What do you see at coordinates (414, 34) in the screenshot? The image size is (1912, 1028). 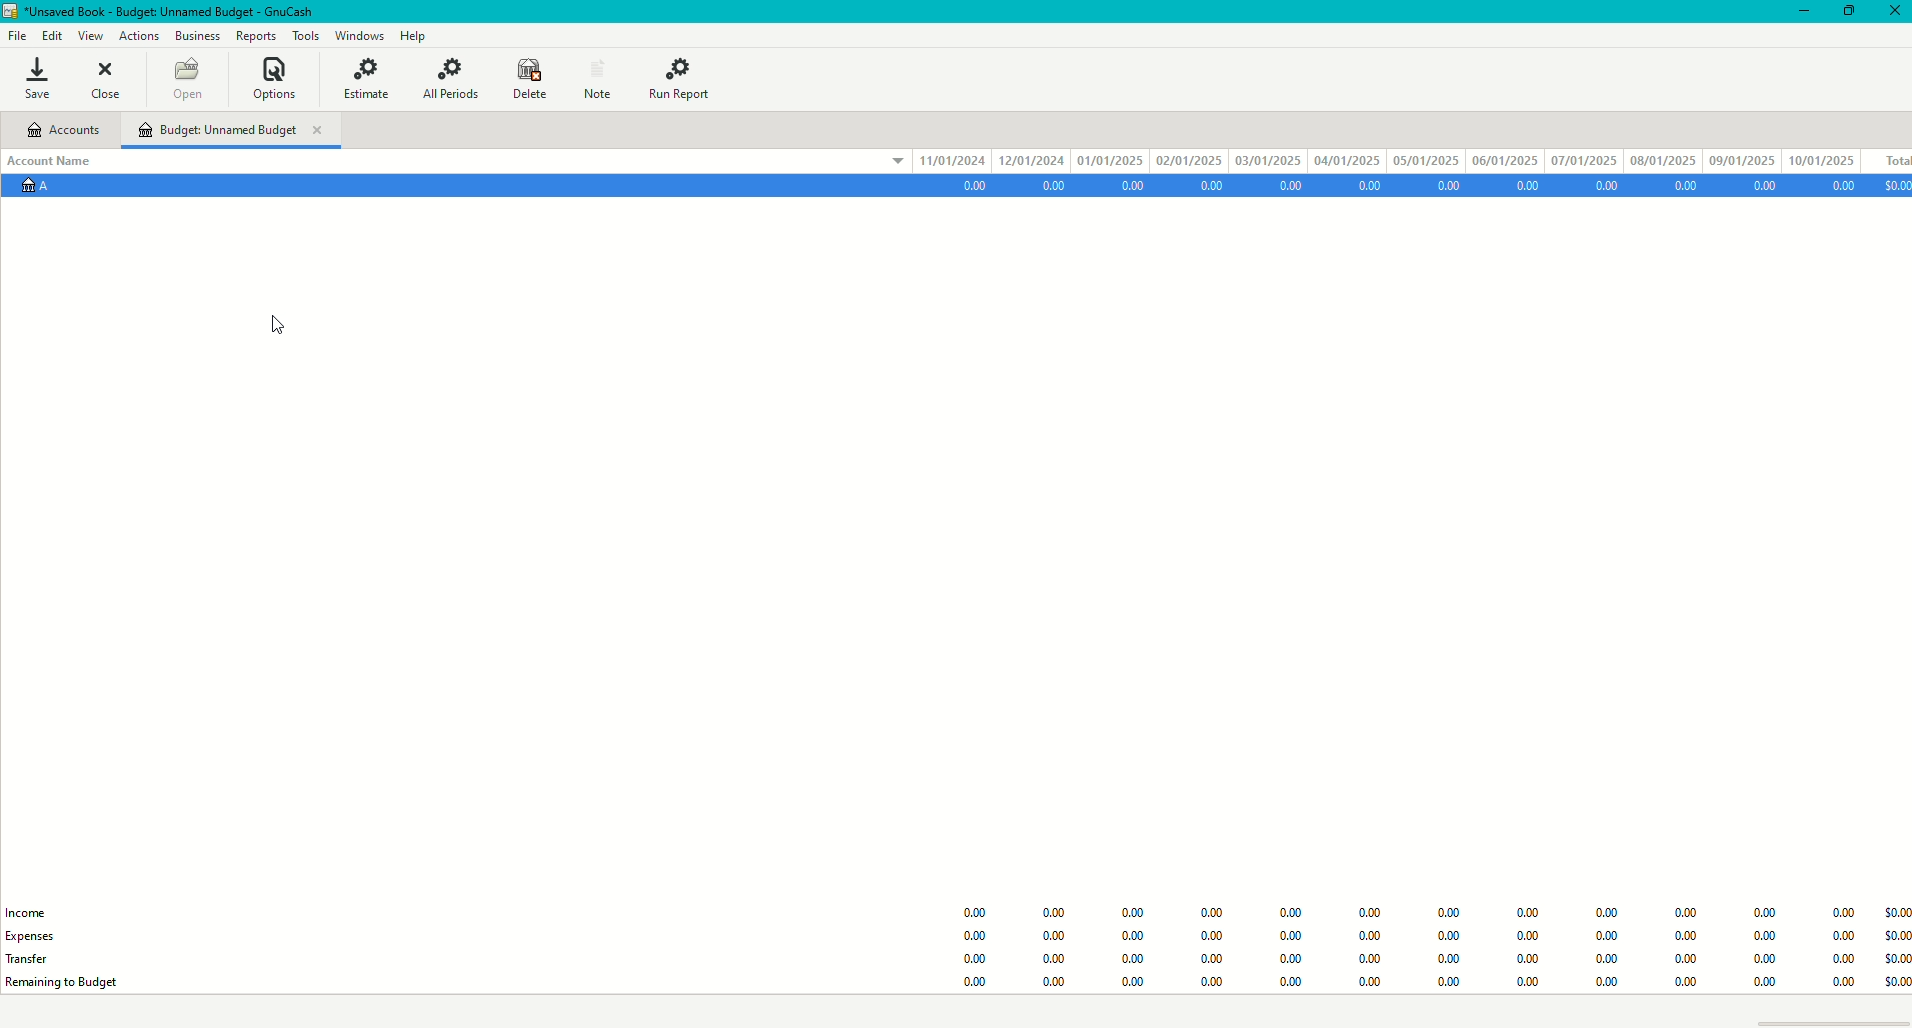 I see `Help` at bounding box center [414, 34].